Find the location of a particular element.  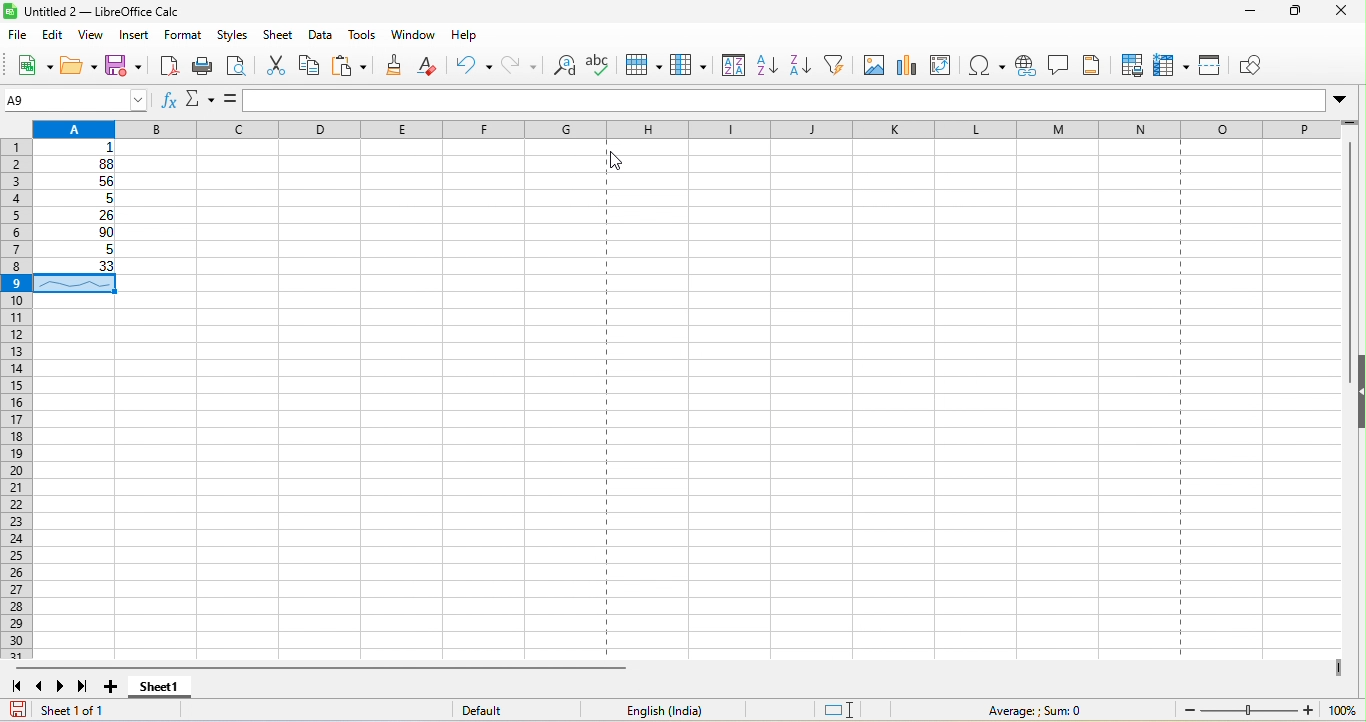

untitled 2-libre office calc is located at coordinates (163, 12).